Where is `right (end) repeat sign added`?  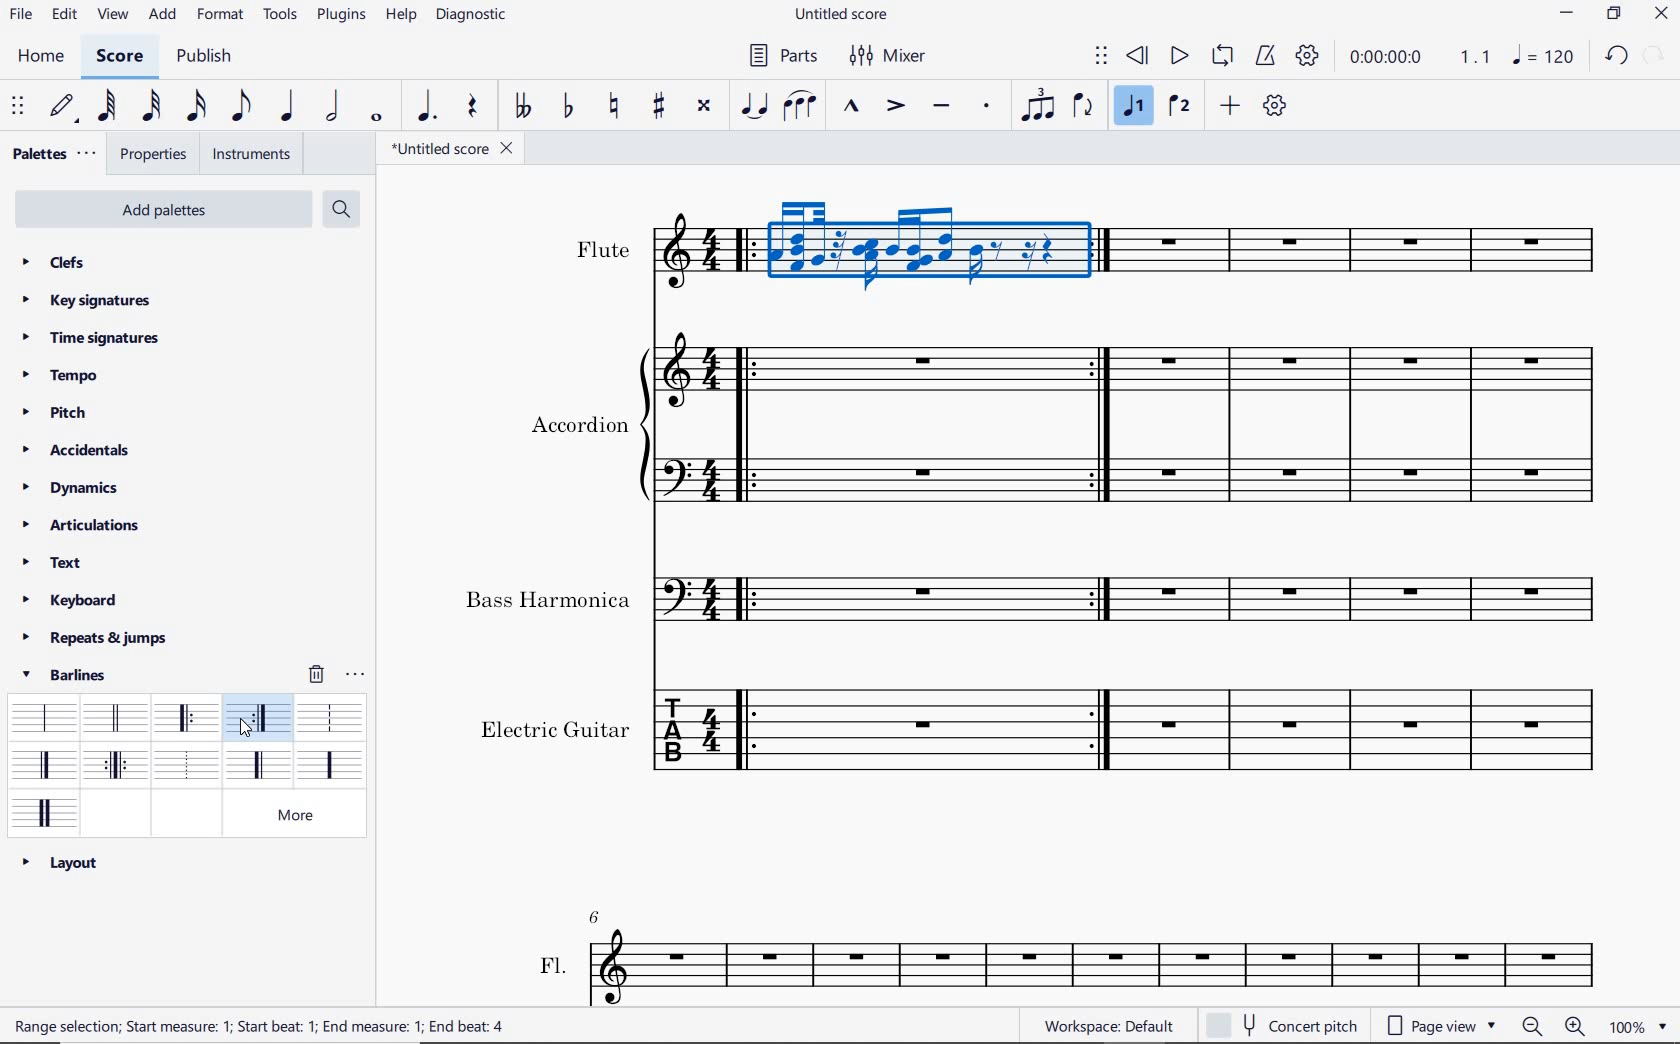
right (end) repeat sign added is located at coordinates (1103, 730).